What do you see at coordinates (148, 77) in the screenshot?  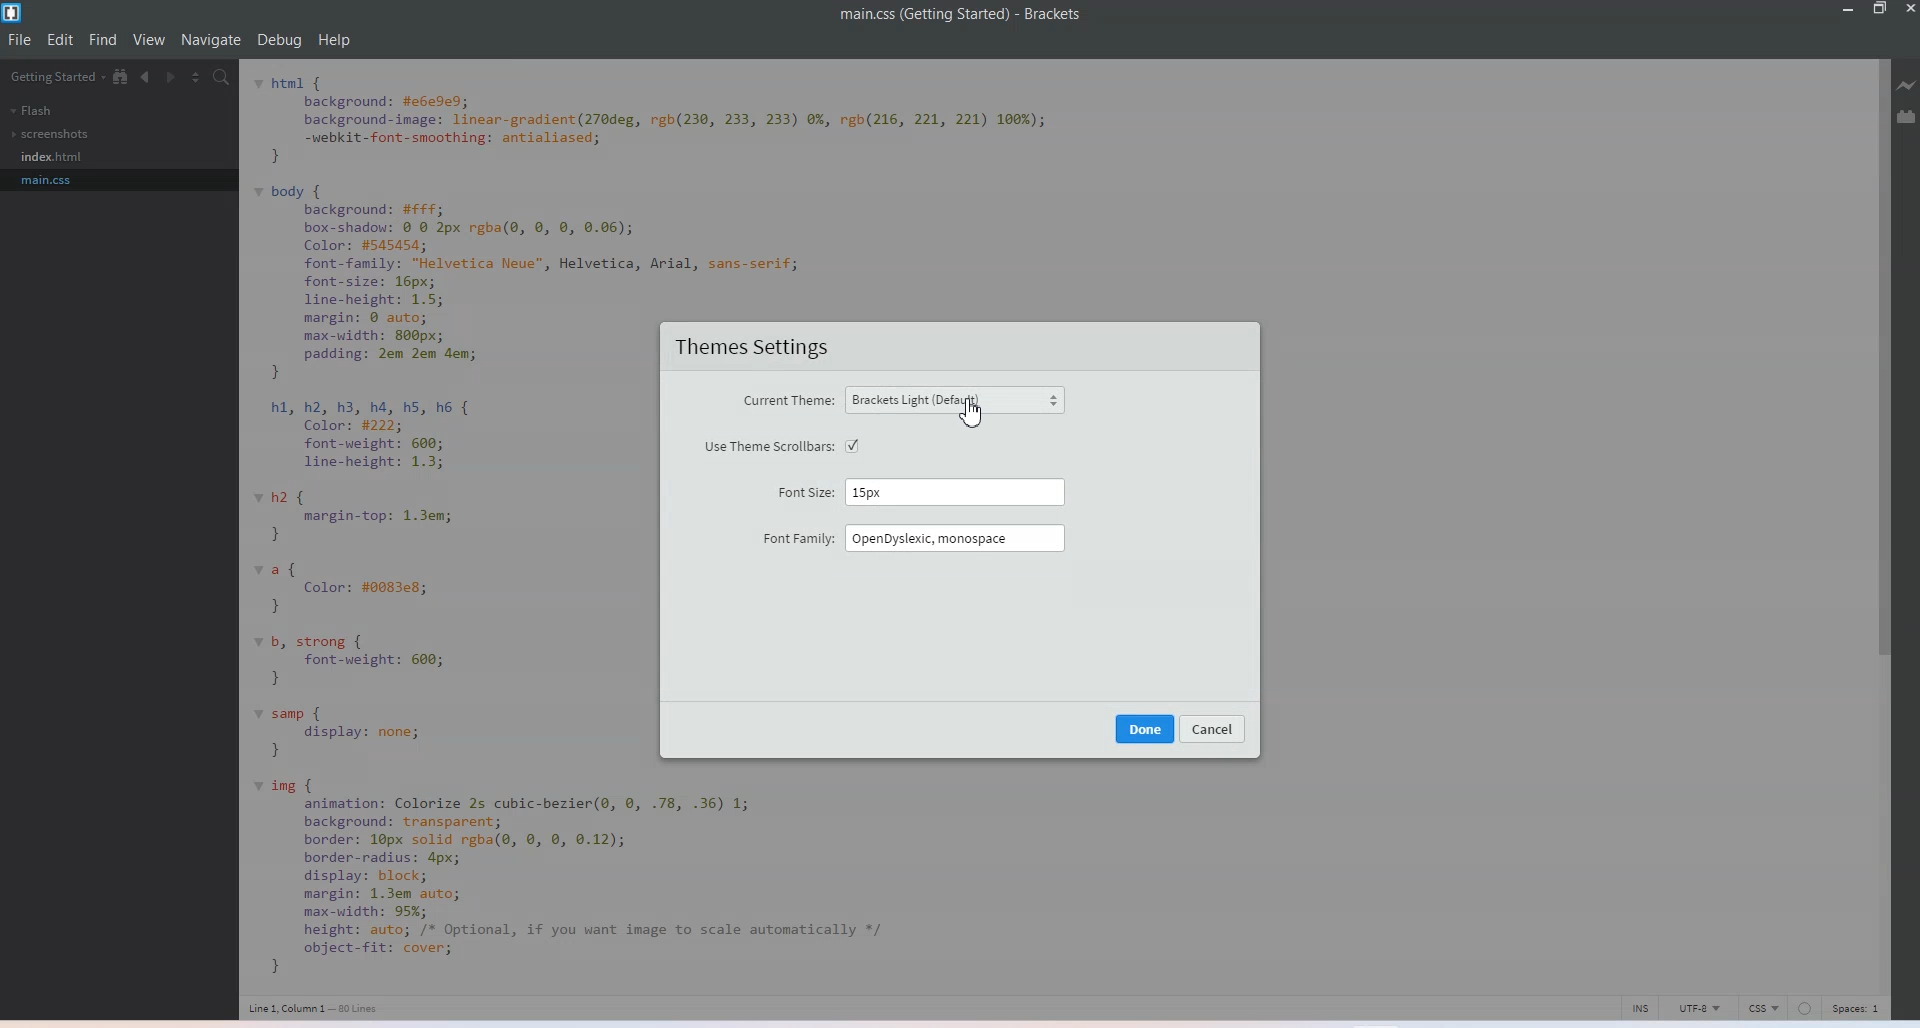 I see `Navigate Backwards` at bounding box center [148, 77].